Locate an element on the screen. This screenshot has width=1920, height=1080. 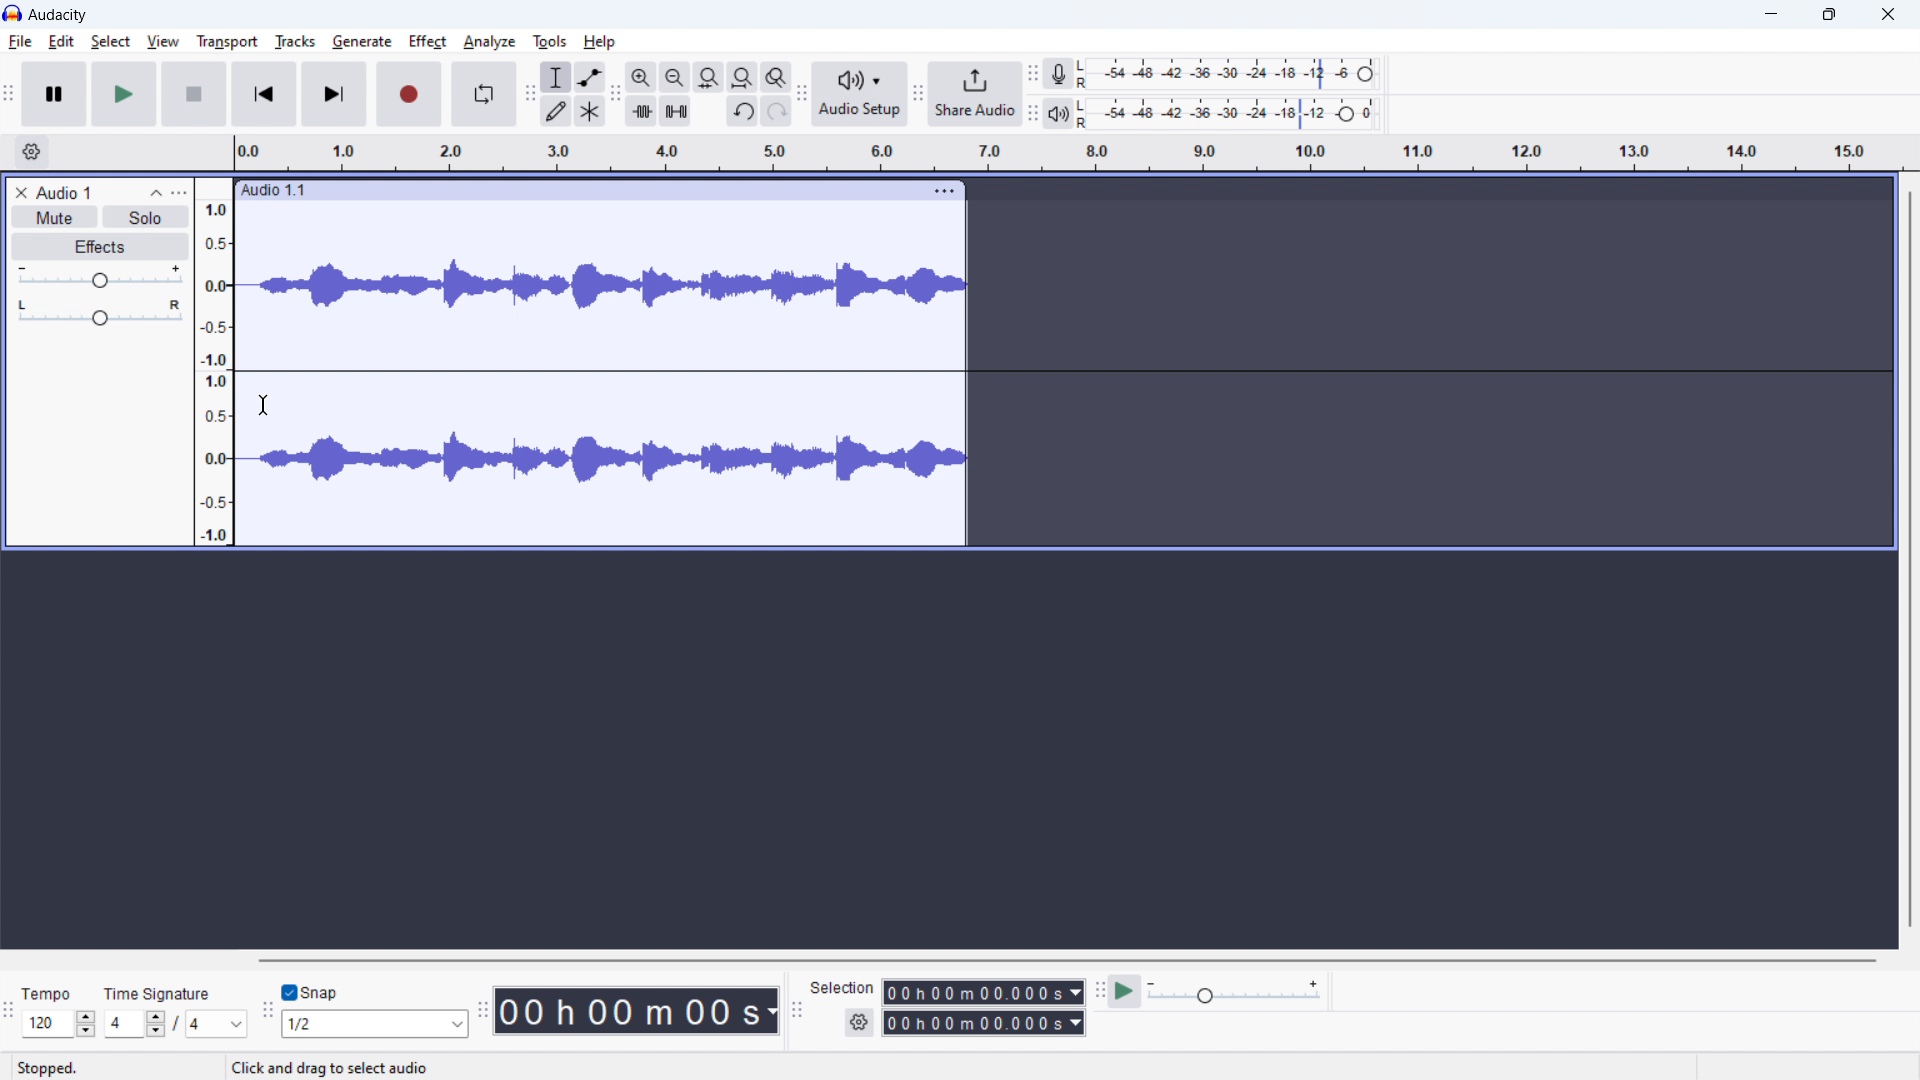
transport is located at coordinates (228, 41).